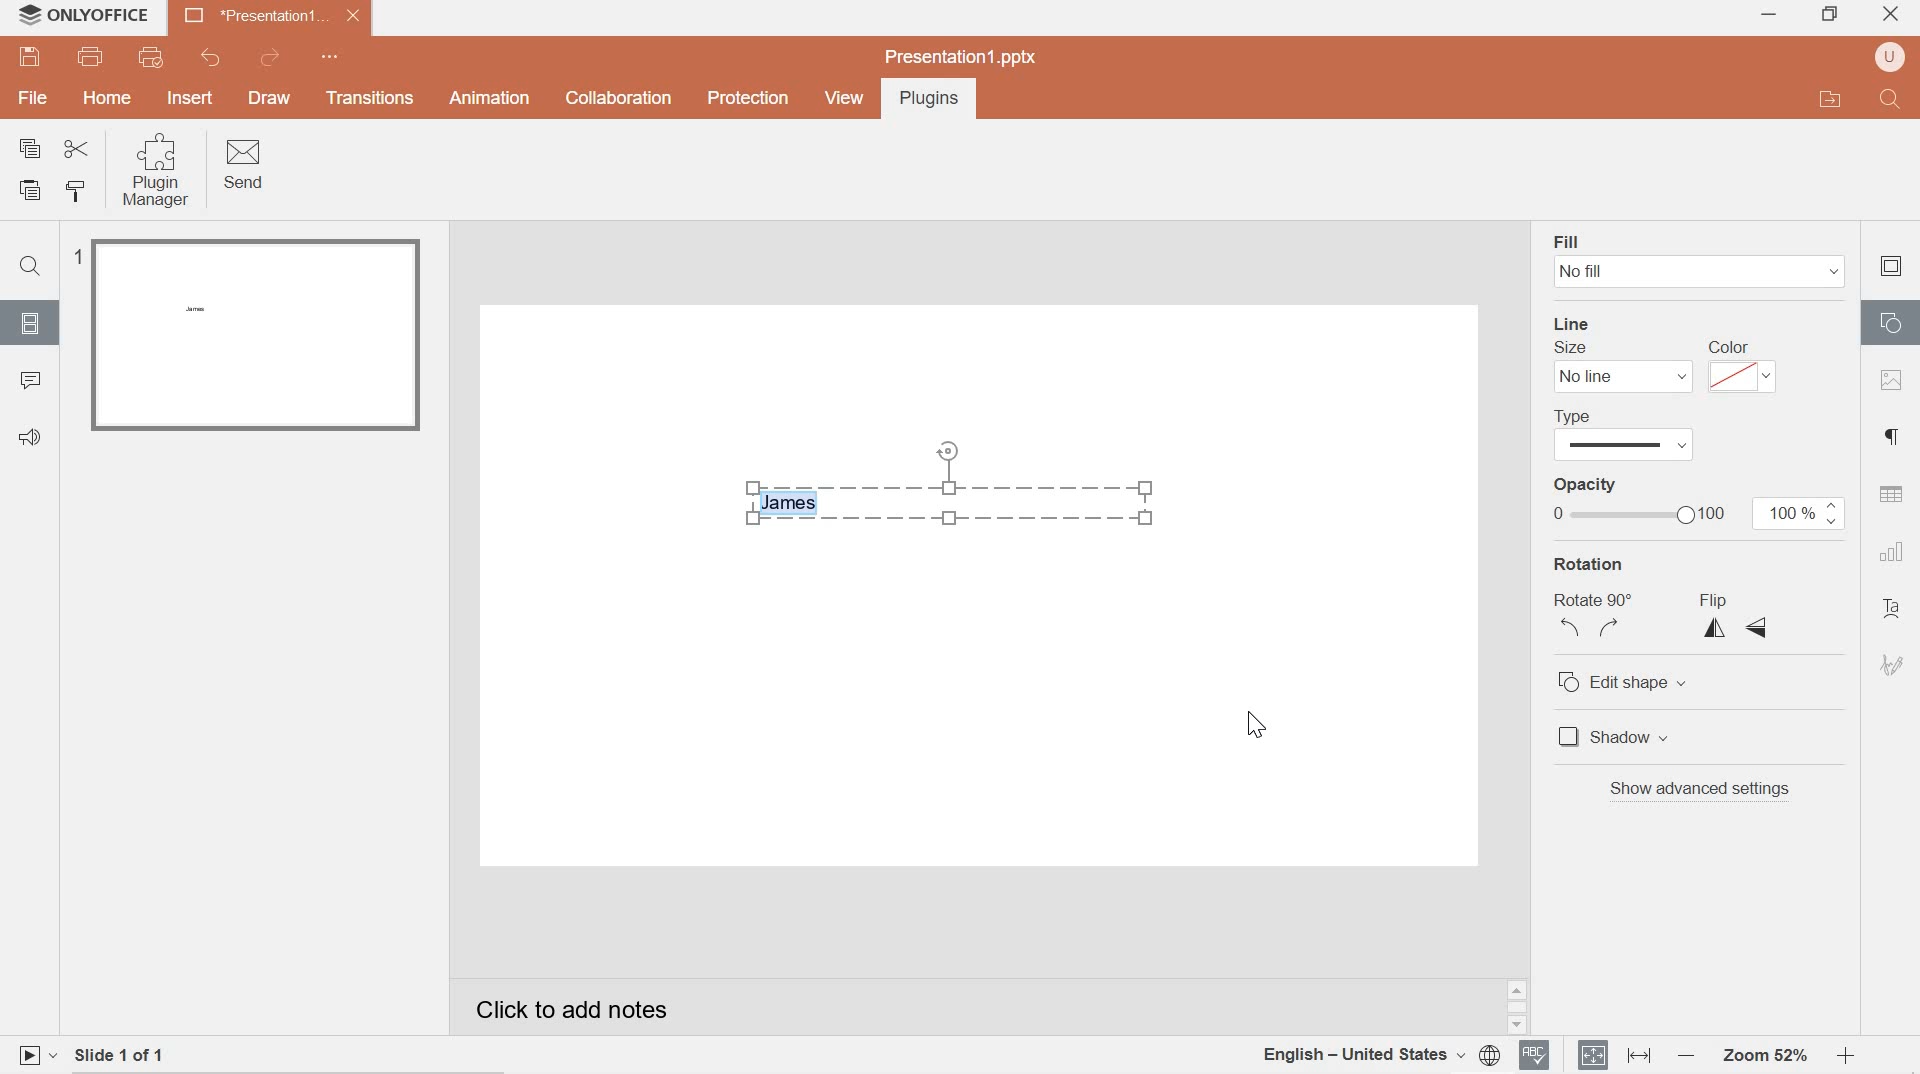 This screenshot has width=1920, height=1074. Describe the element at coordinates (108, 100) in the screenshot. I see `hOME` at that location.